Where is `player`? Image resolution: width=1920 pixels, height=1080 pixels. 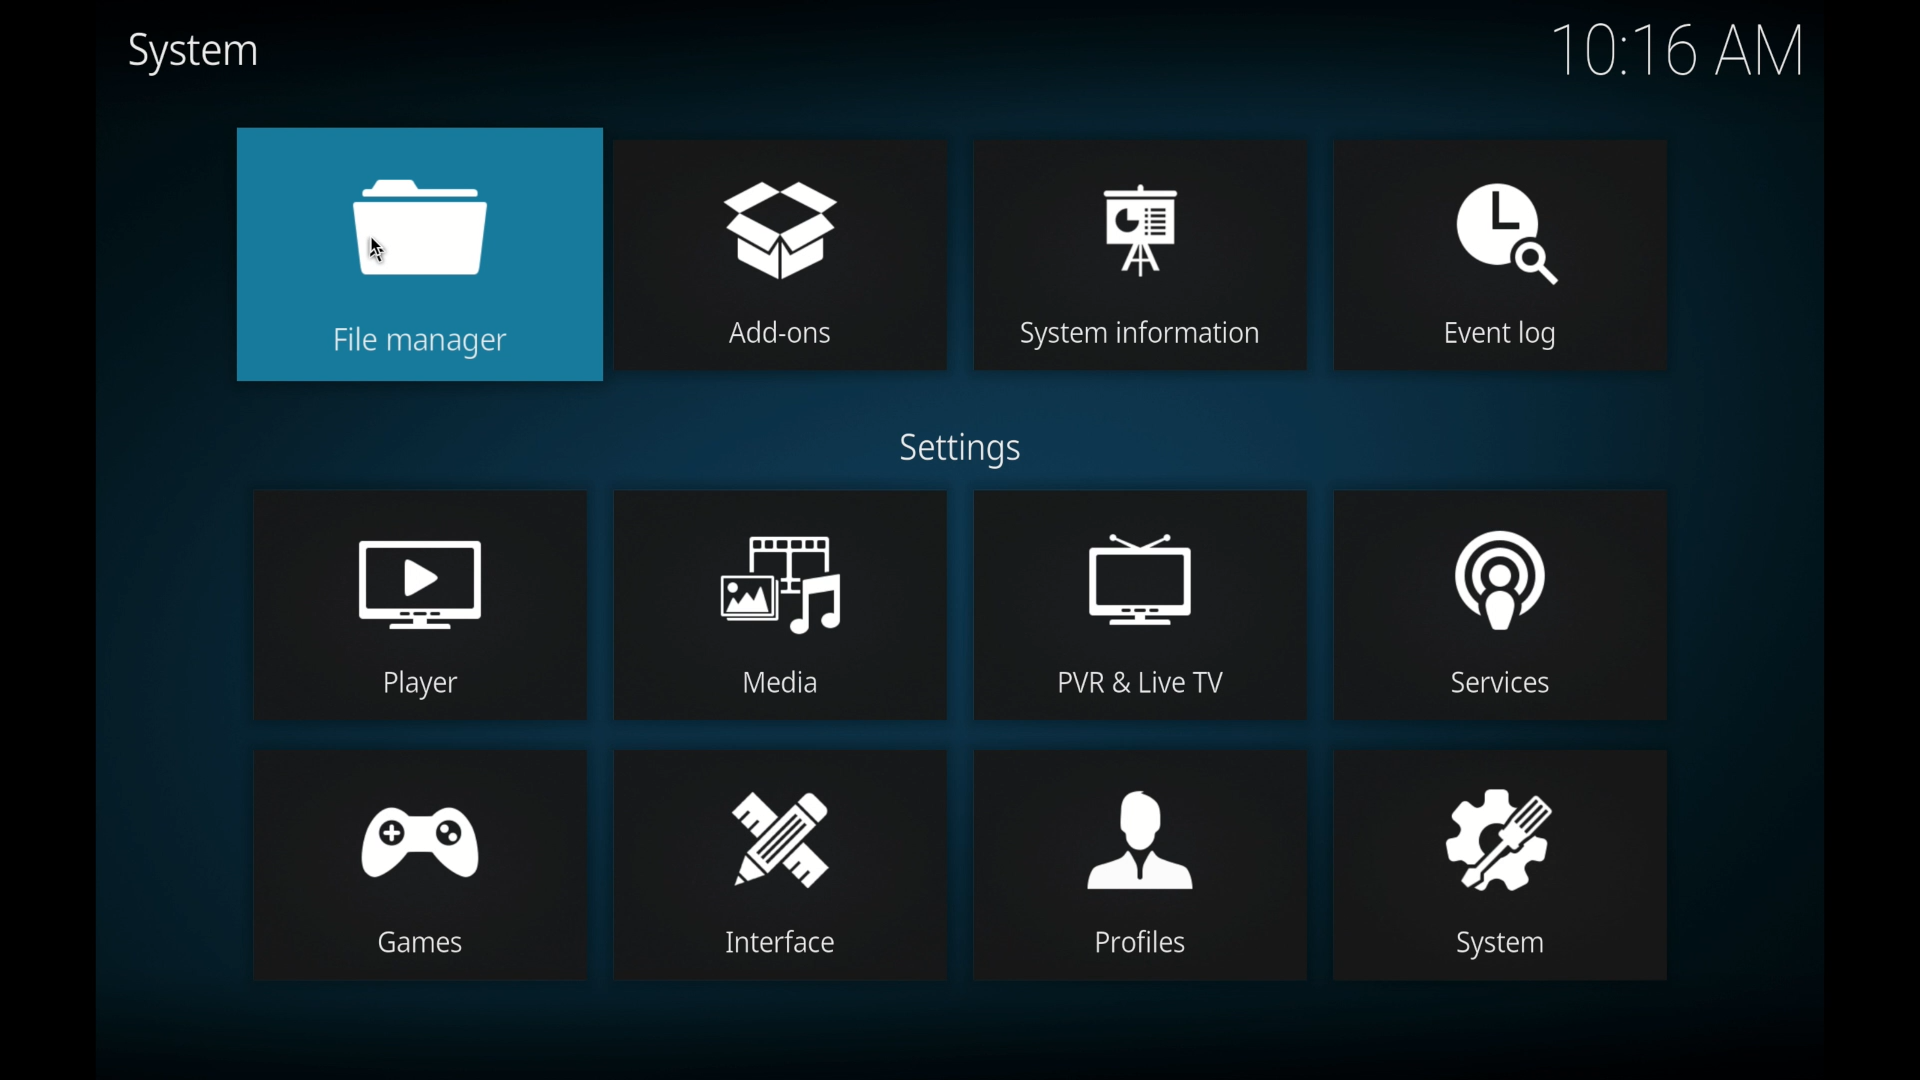 player is located at coordinates (419, 604).